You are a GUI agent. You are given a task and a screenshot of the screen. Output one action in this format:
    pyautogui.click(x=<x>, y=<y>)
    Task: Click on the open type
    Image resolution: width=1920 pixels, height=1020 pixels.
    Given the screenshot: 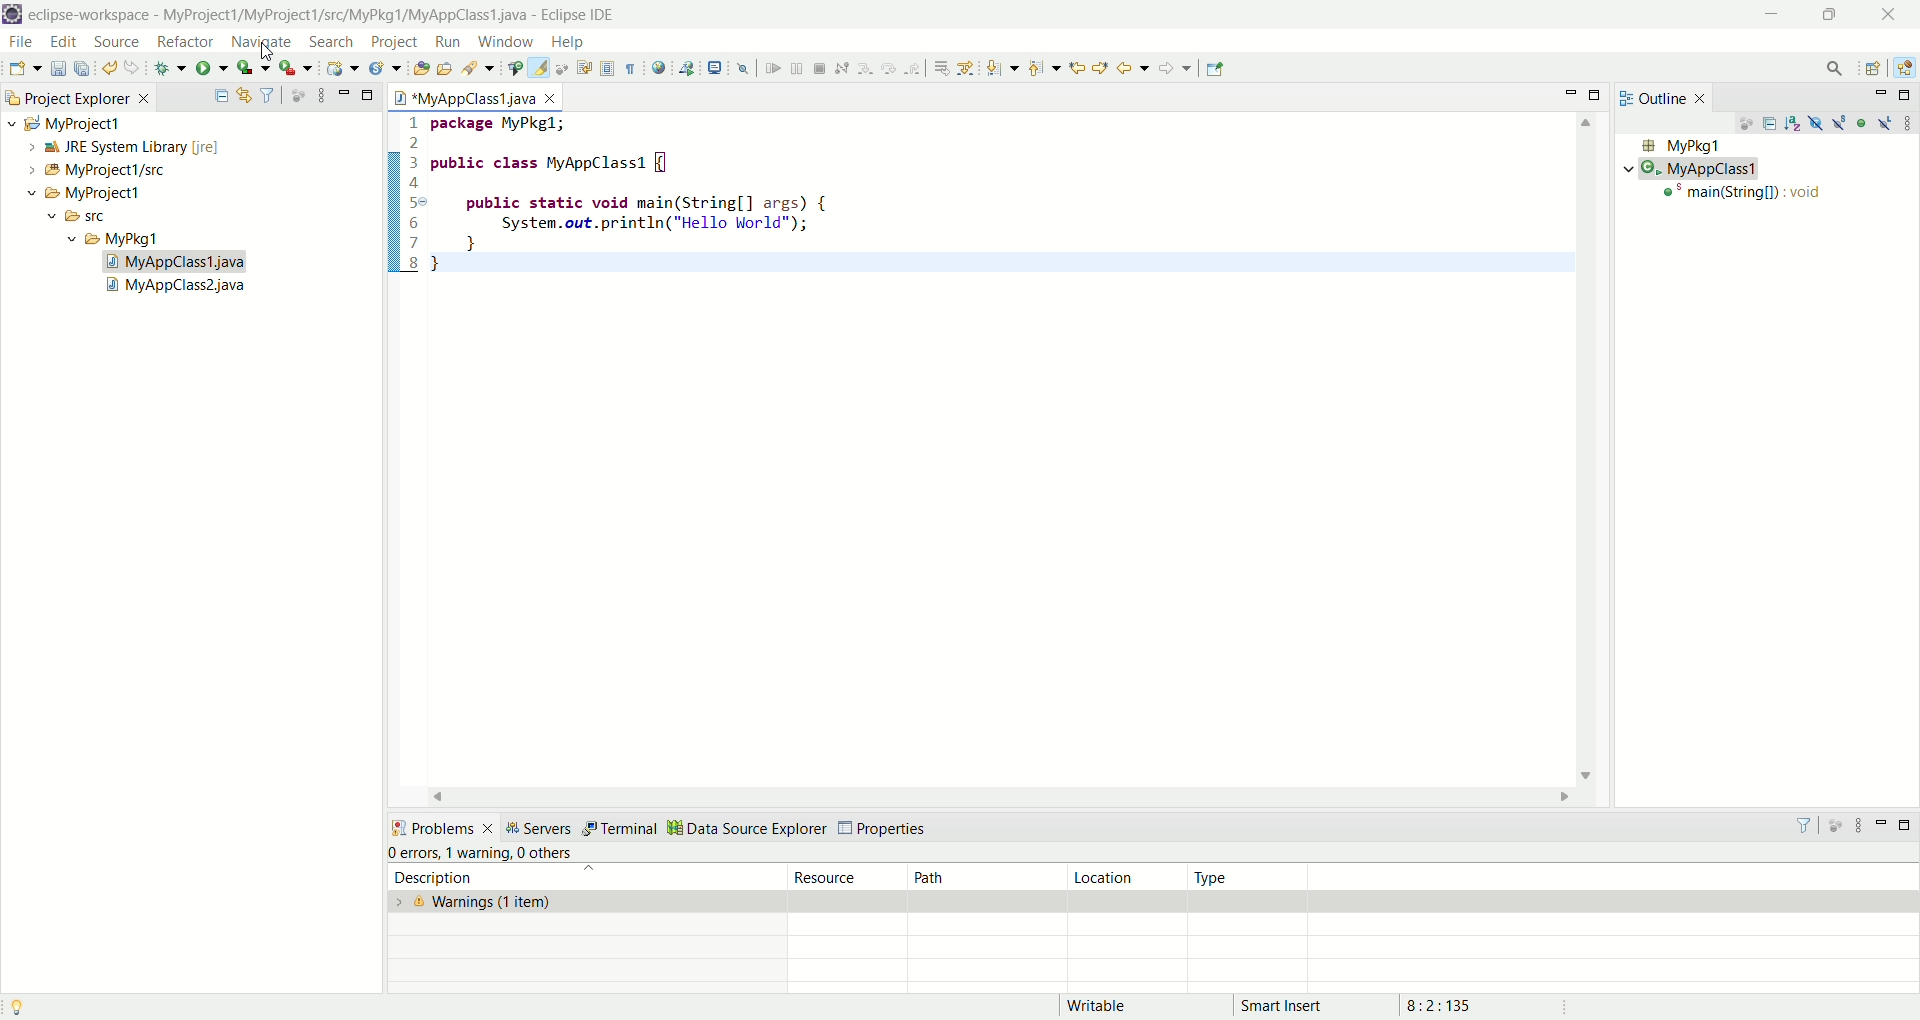 What is the action you would take?
    pyautogui.click(x=418, y=70)
    